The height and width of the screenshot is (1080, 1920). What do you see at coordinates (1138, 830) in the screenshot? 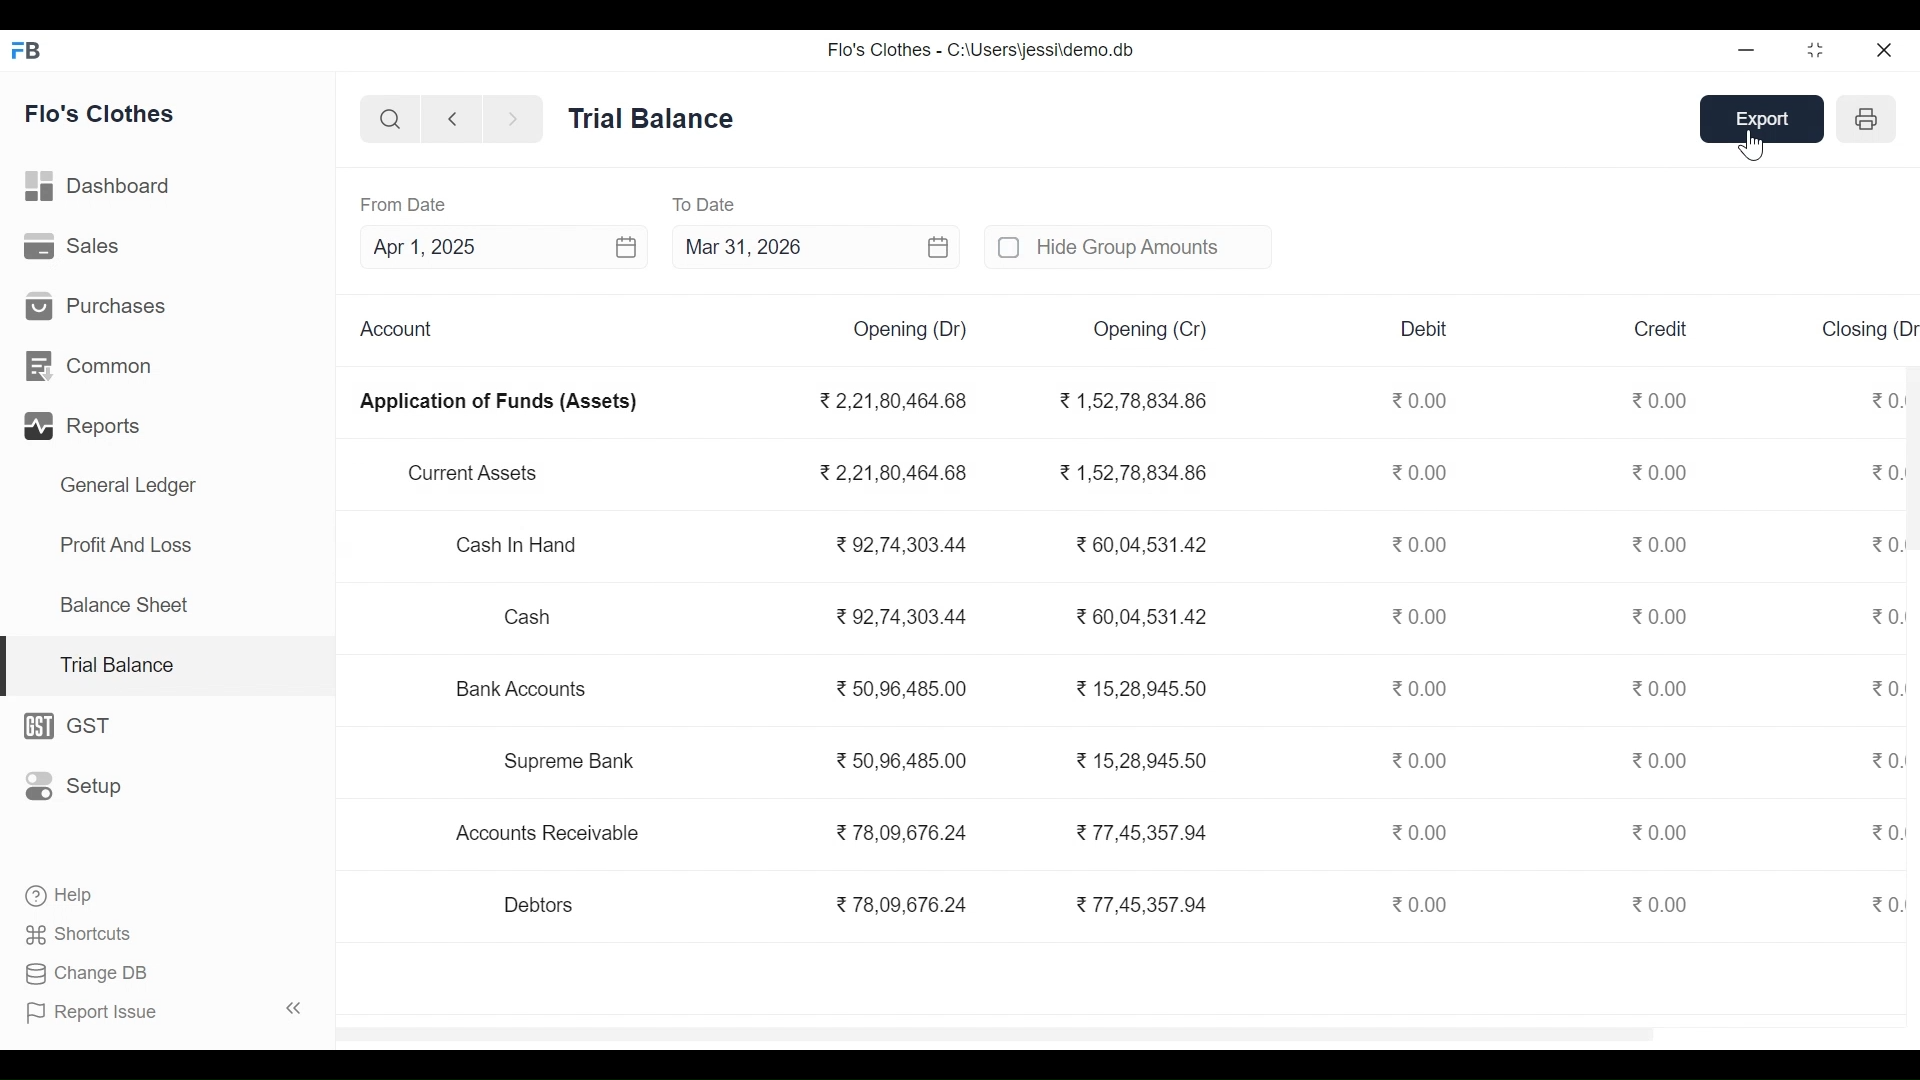
I see `77.45.357.94` at bounding box center [1138, 830].